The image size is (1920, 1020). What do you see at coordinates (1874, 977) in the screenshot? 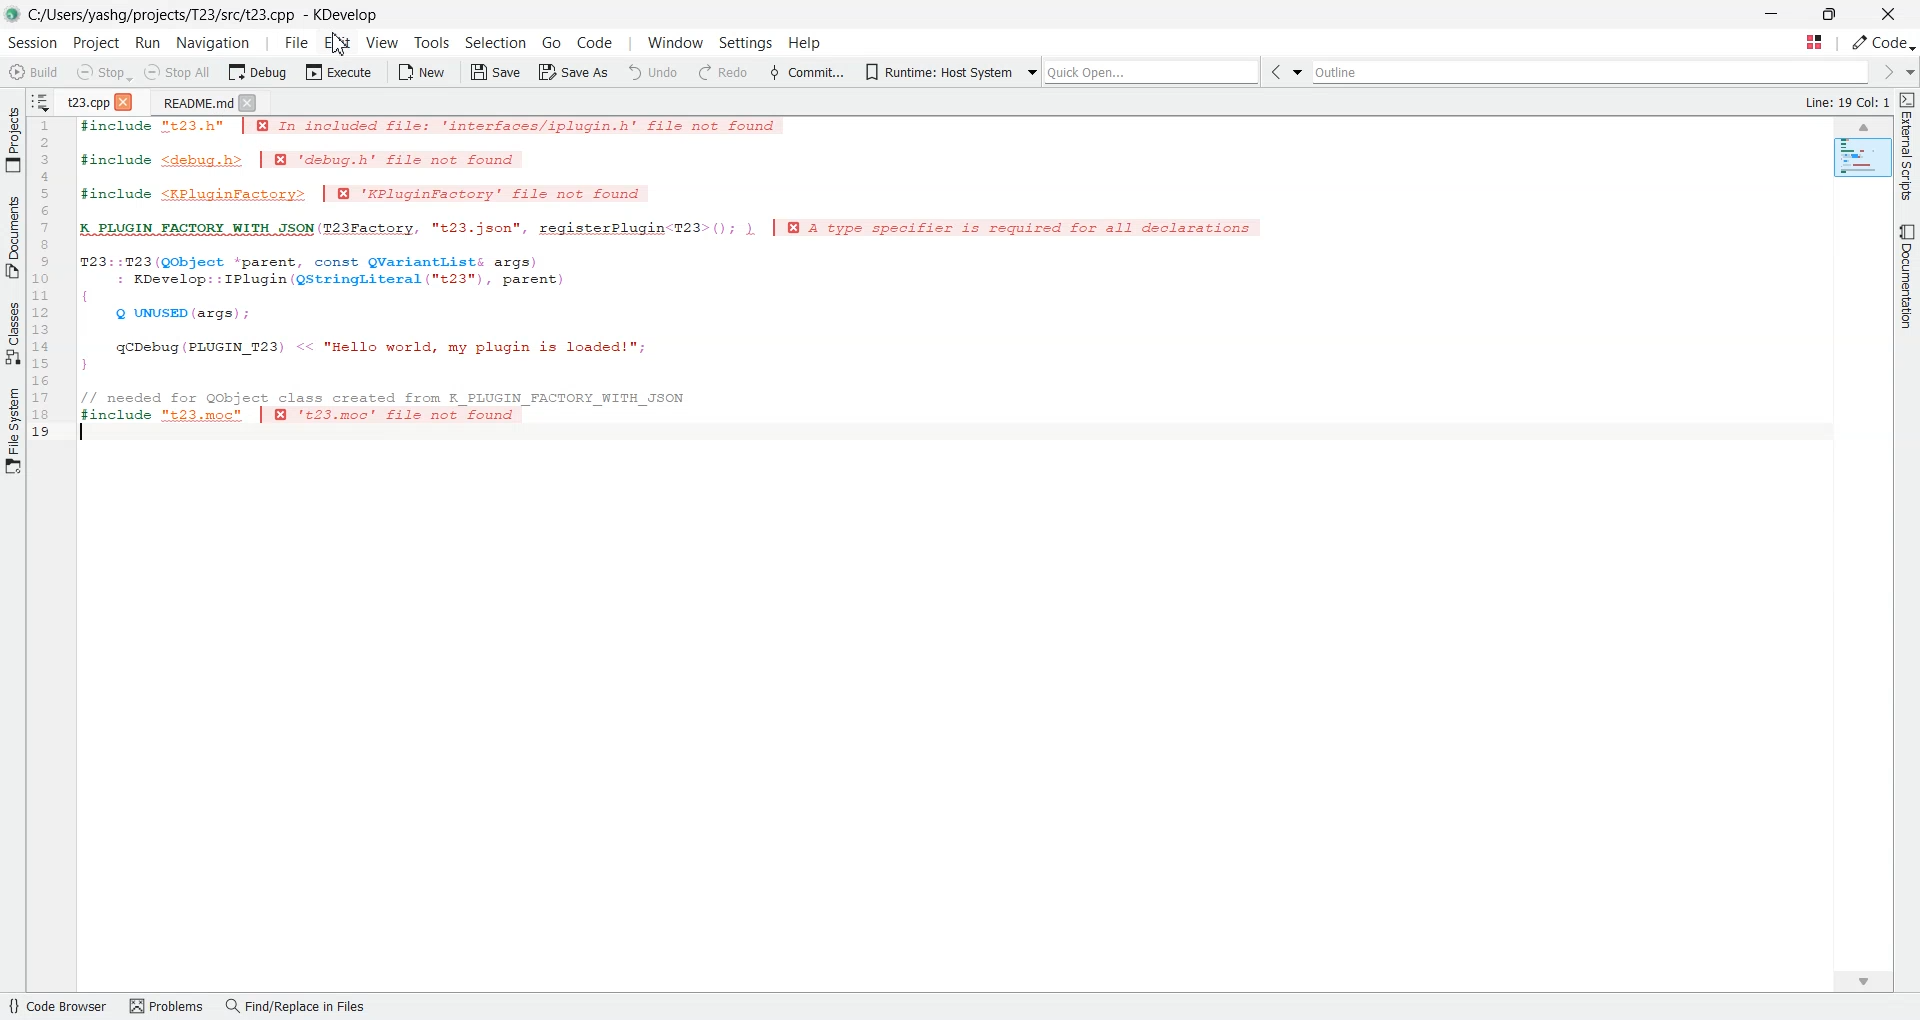
I see `Scroll down` at bounding box center [1874, 977].